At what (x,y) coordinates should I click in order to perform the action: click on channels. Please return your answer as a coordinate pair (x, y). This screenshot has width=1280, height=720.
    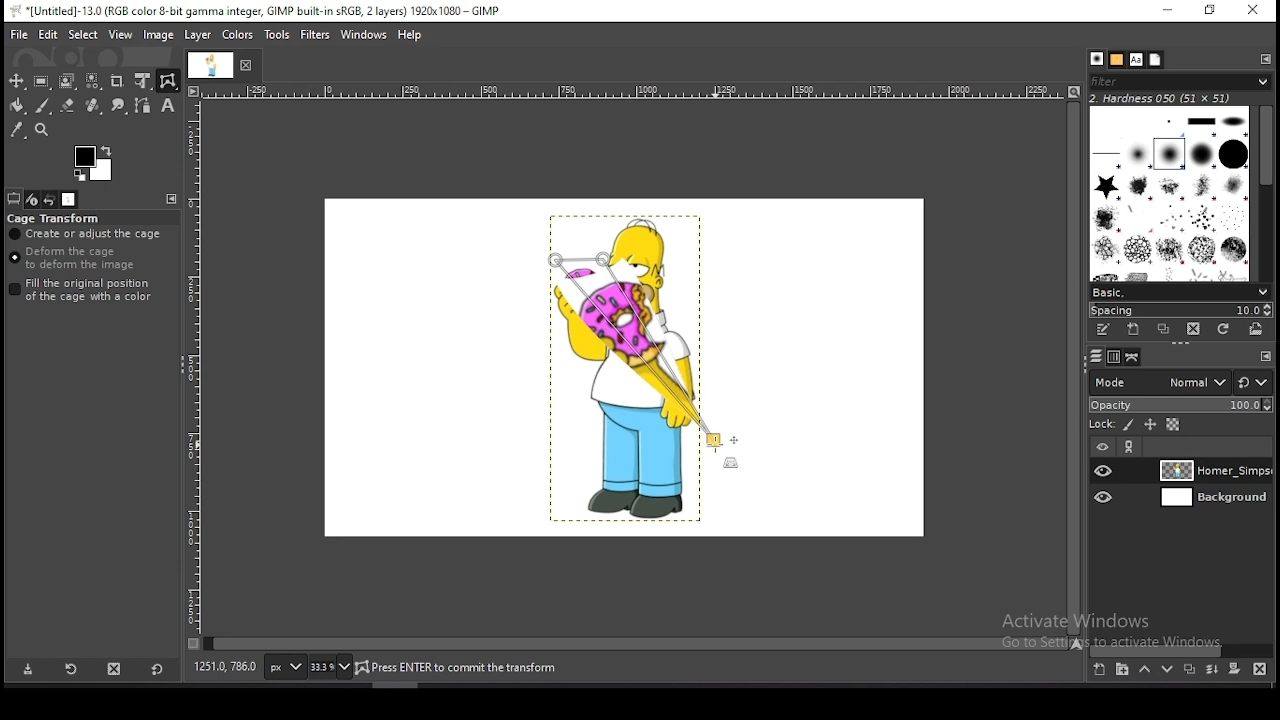
    Looking at the image, I should click on (1112, 356).